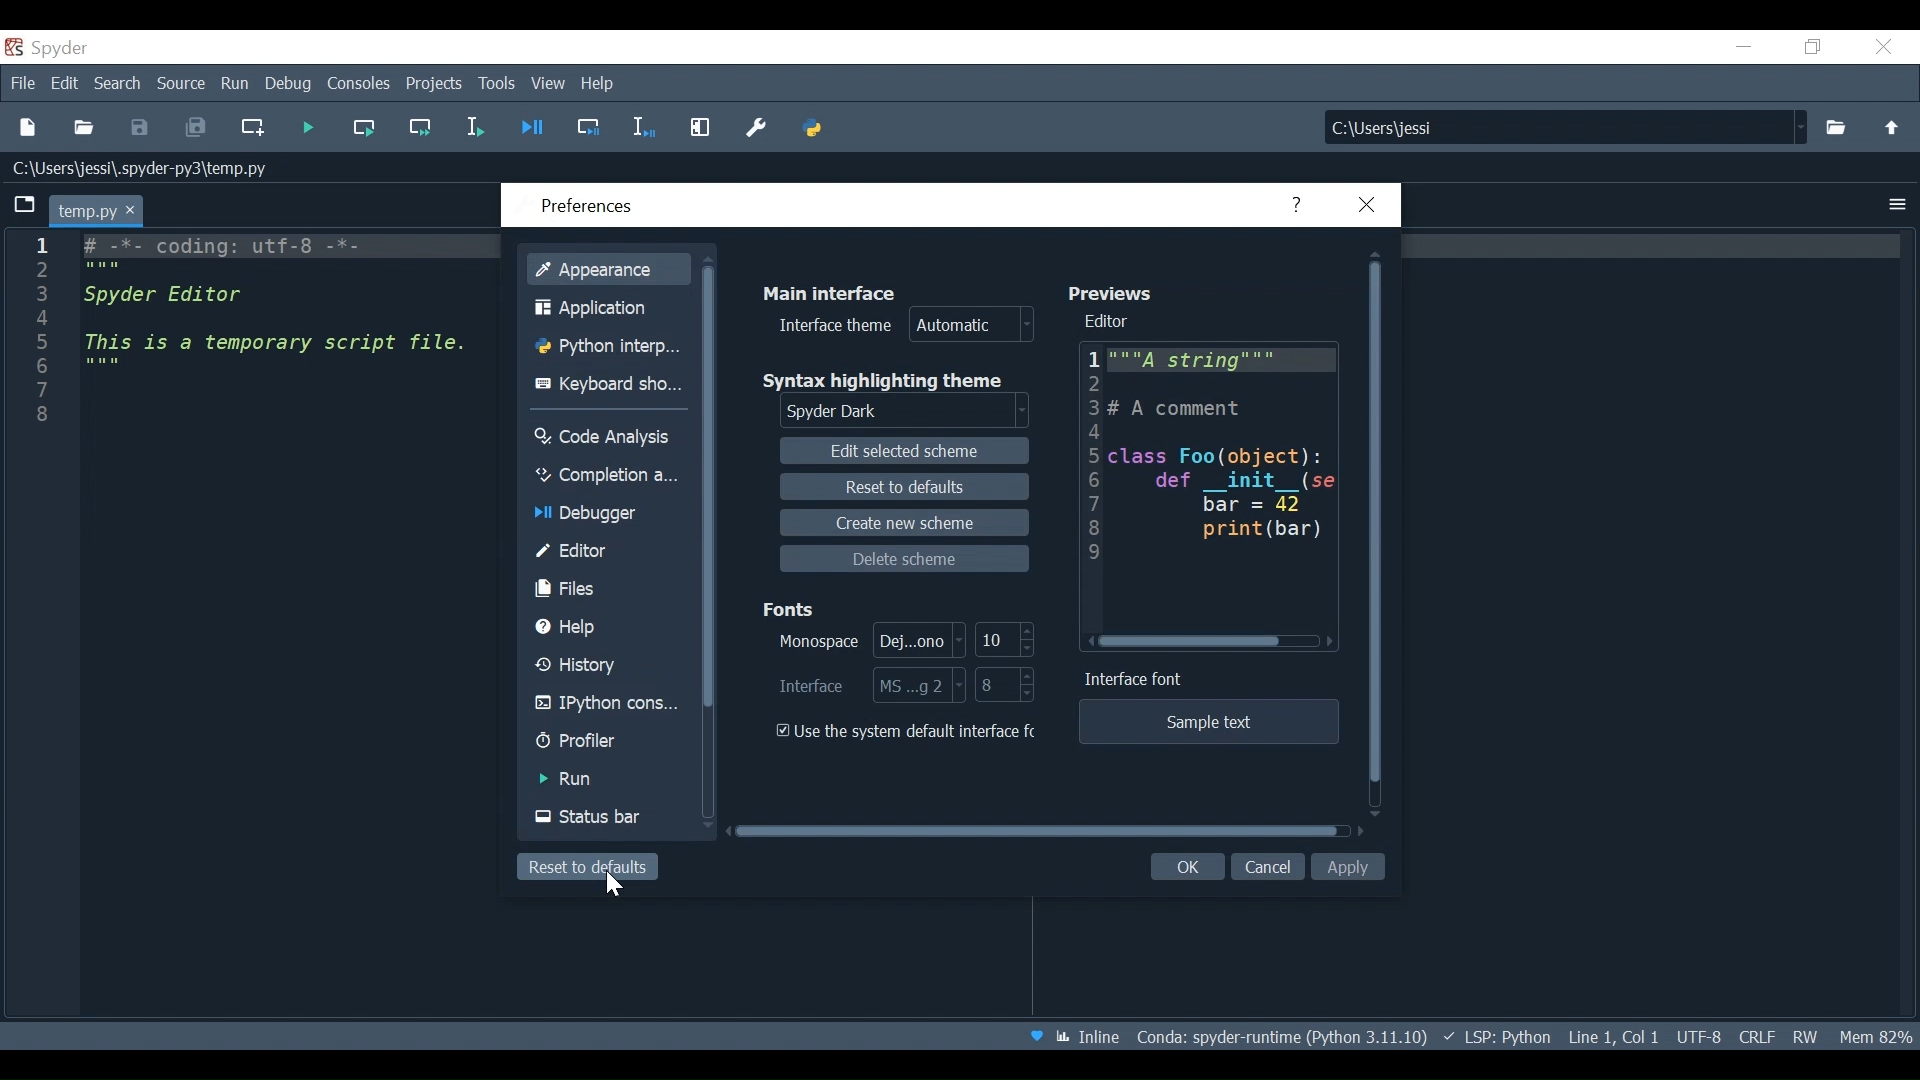 The image size is (1920, 1080). Describe the element at coordinates (700, 130) in the screenshot. I see `Maximize current pane` at that location.